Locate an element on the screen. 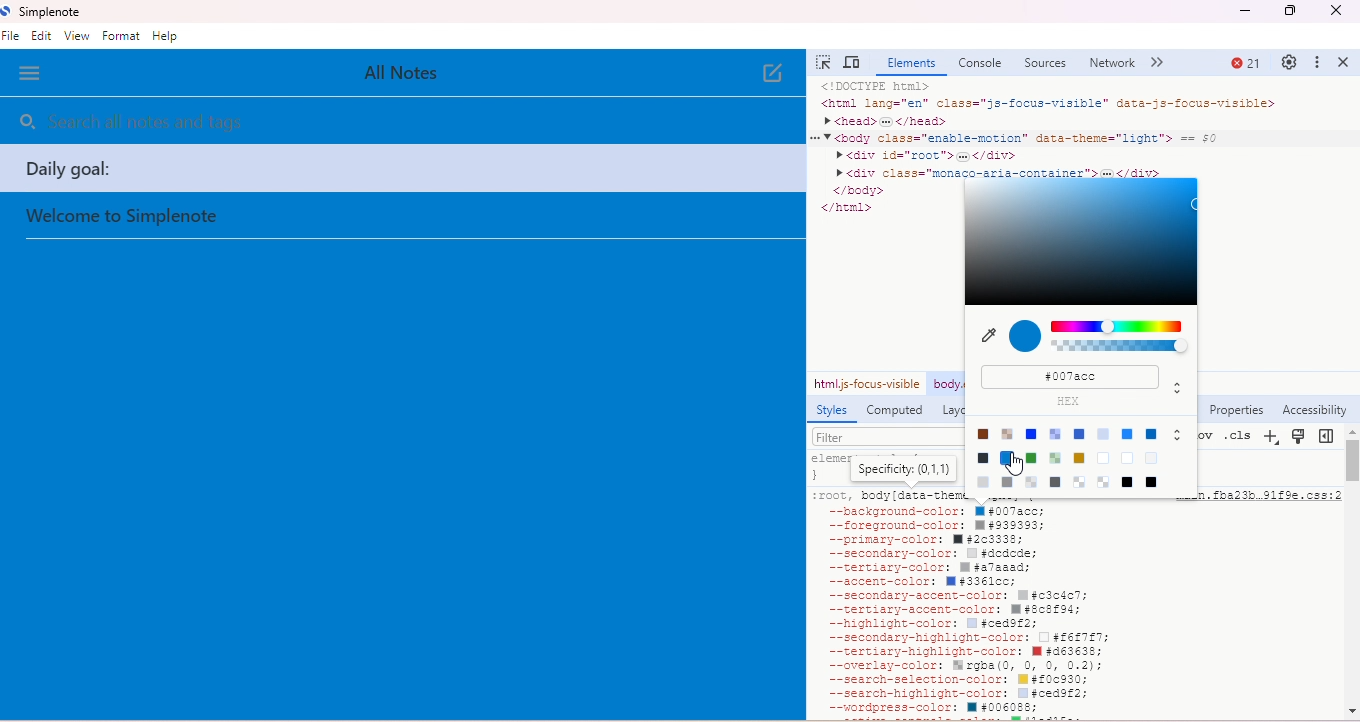 This screenshot has height=722, width=1360. --background-color:  is located at coordinates (931, 512).